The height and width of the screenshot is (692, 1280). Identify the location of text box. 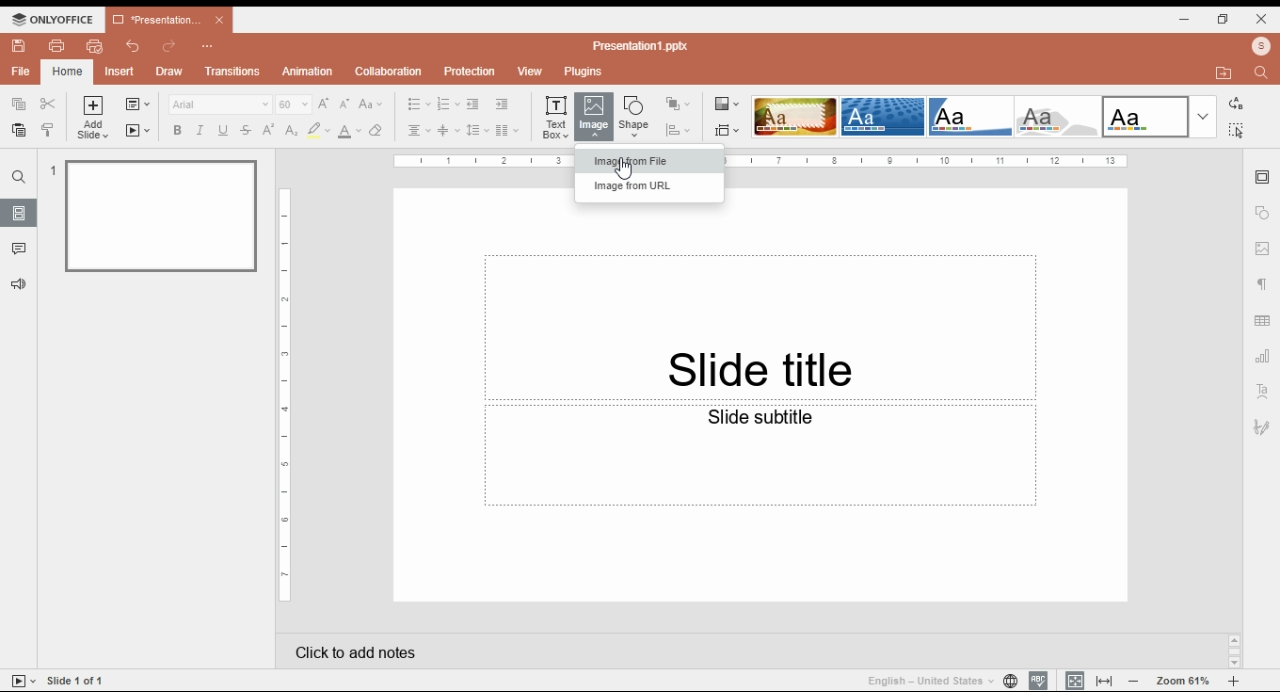
(759, 455).